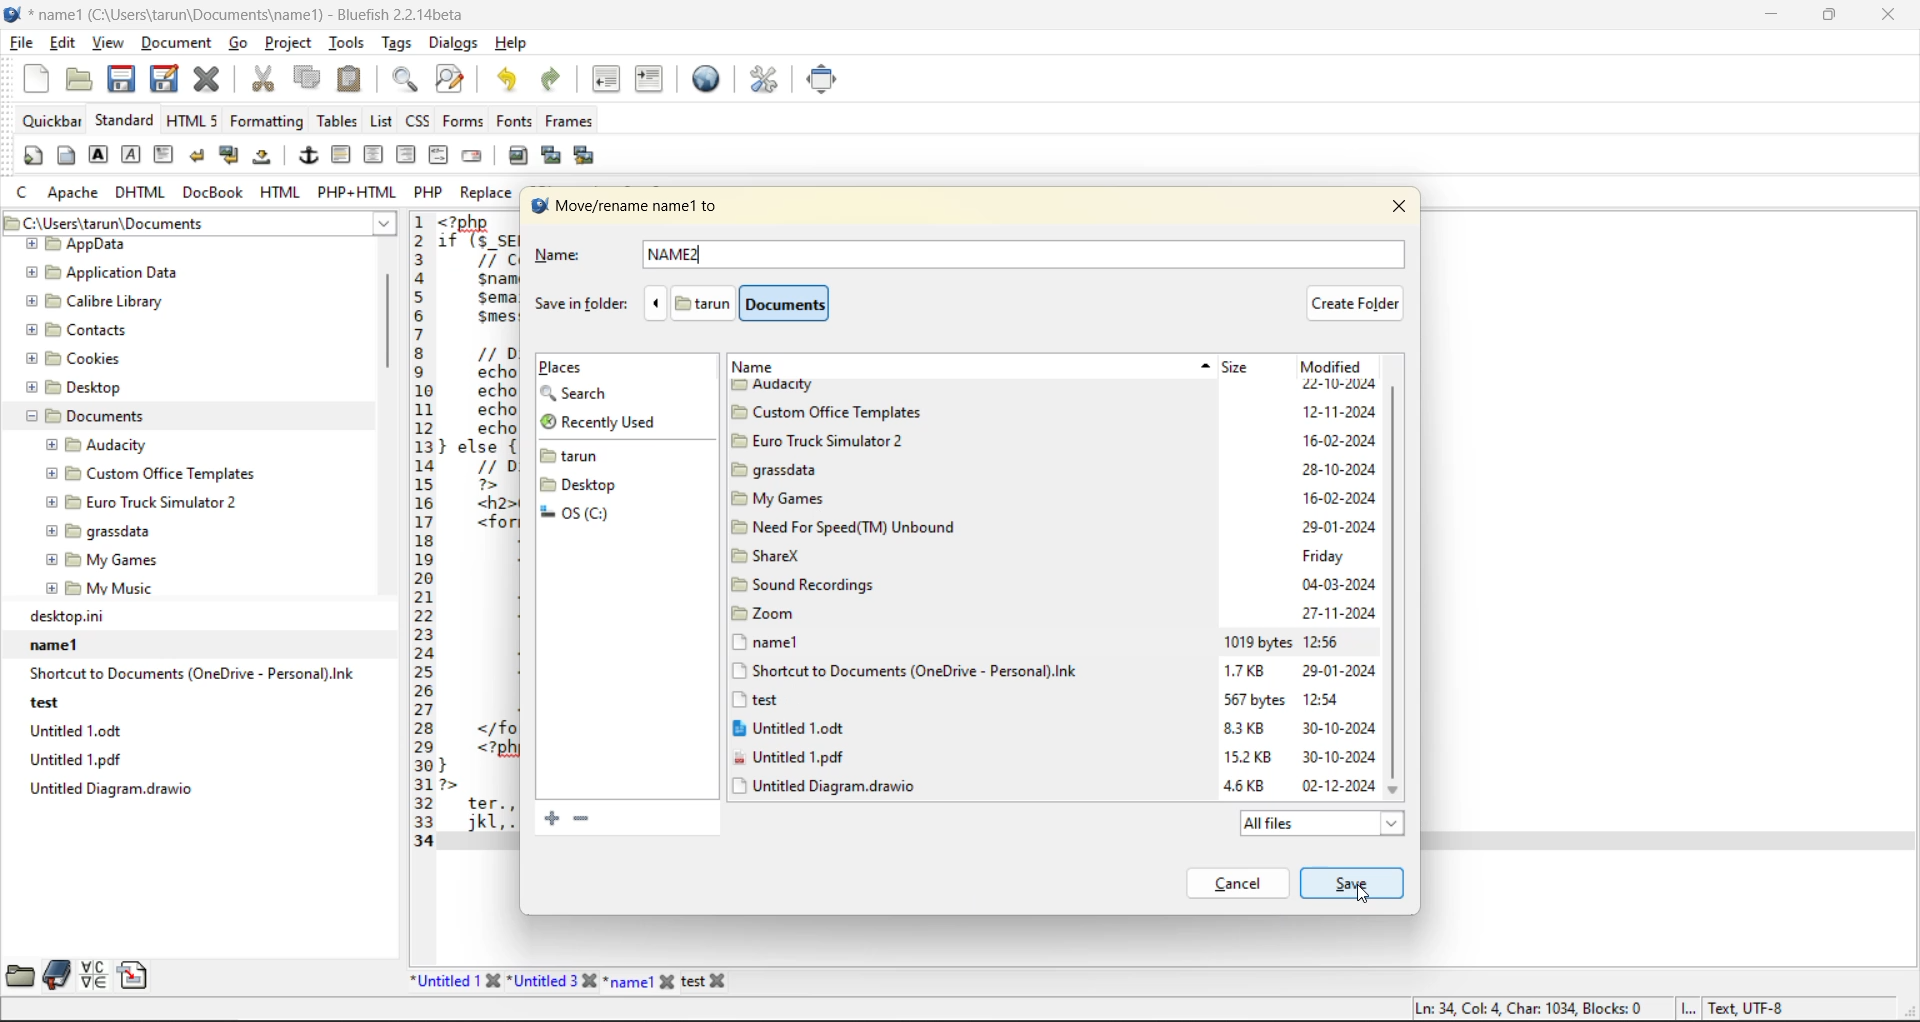 The width and height of the screenshot is (1920, 1022). Describe the element at coordinates (510, 80) in the screenshot. I see `undo` at that location.